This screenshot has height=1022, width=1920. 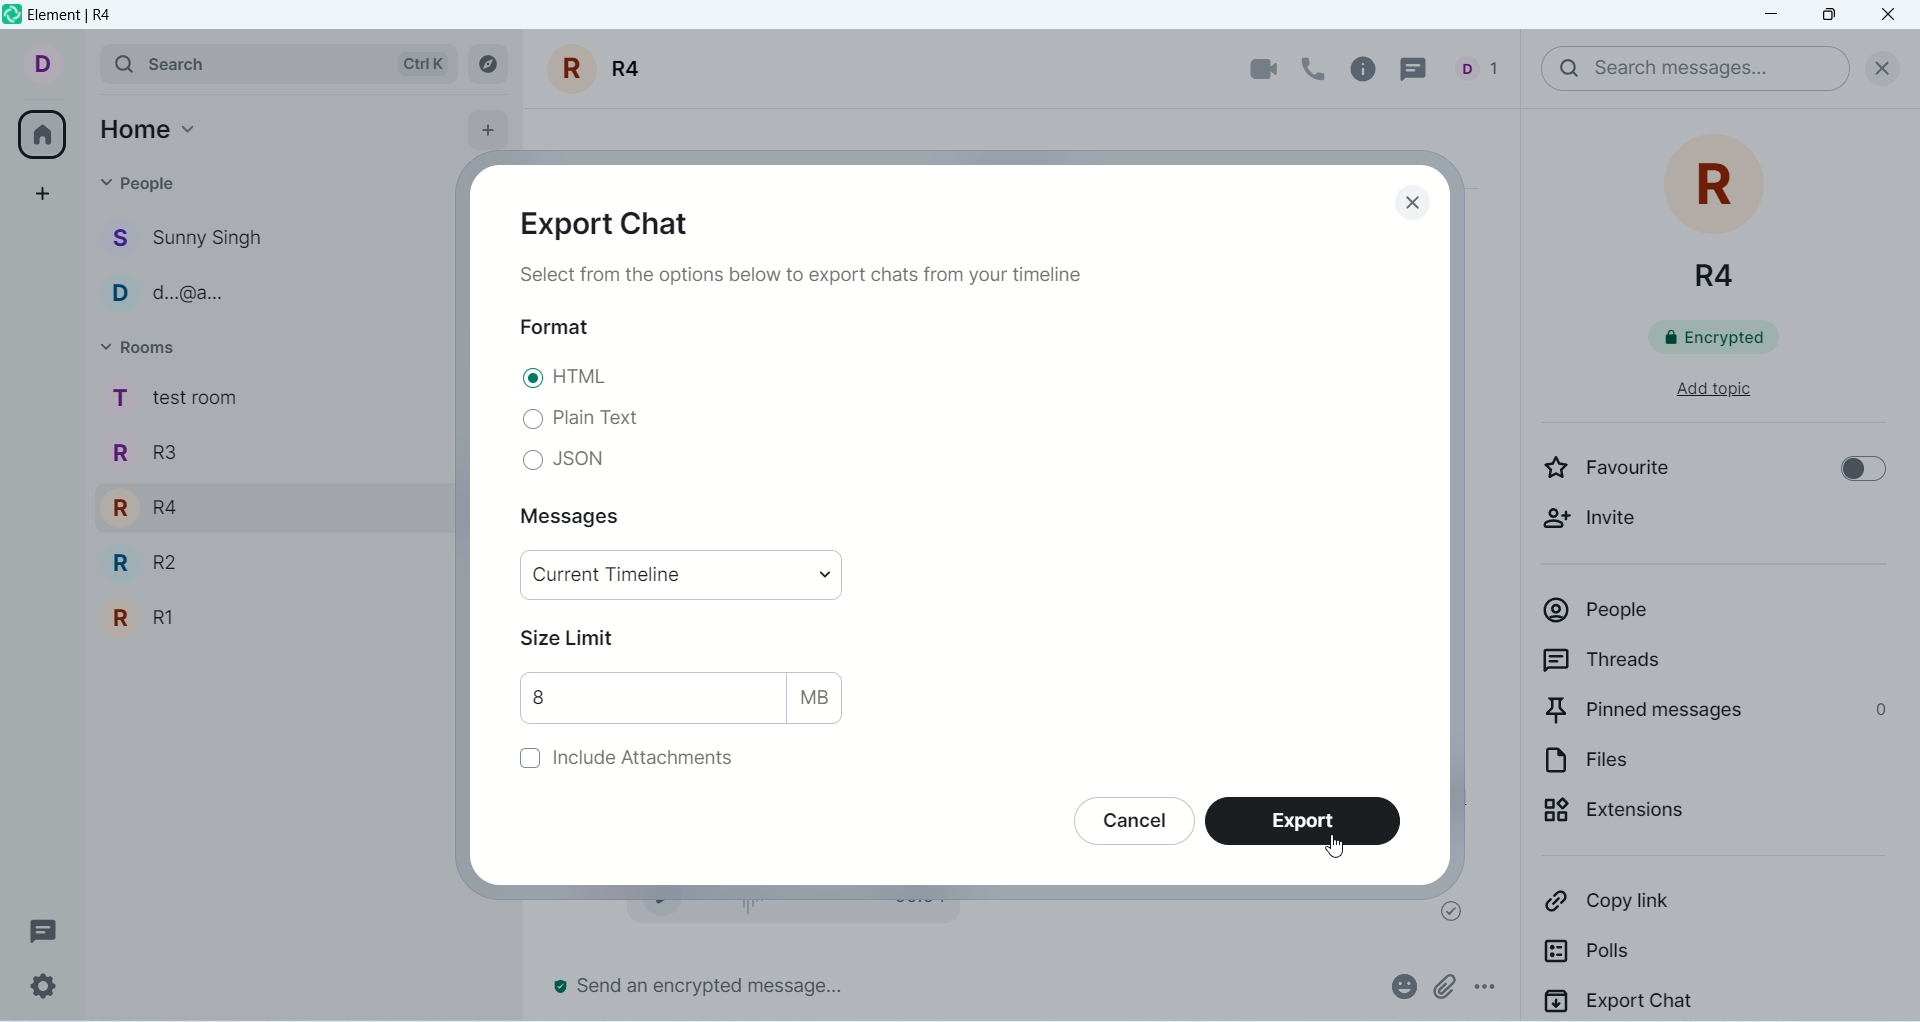 What do you see at coordinates (1853, 467) in the screenshot?
I see `toggle button` at bounding box center [1853, 467].